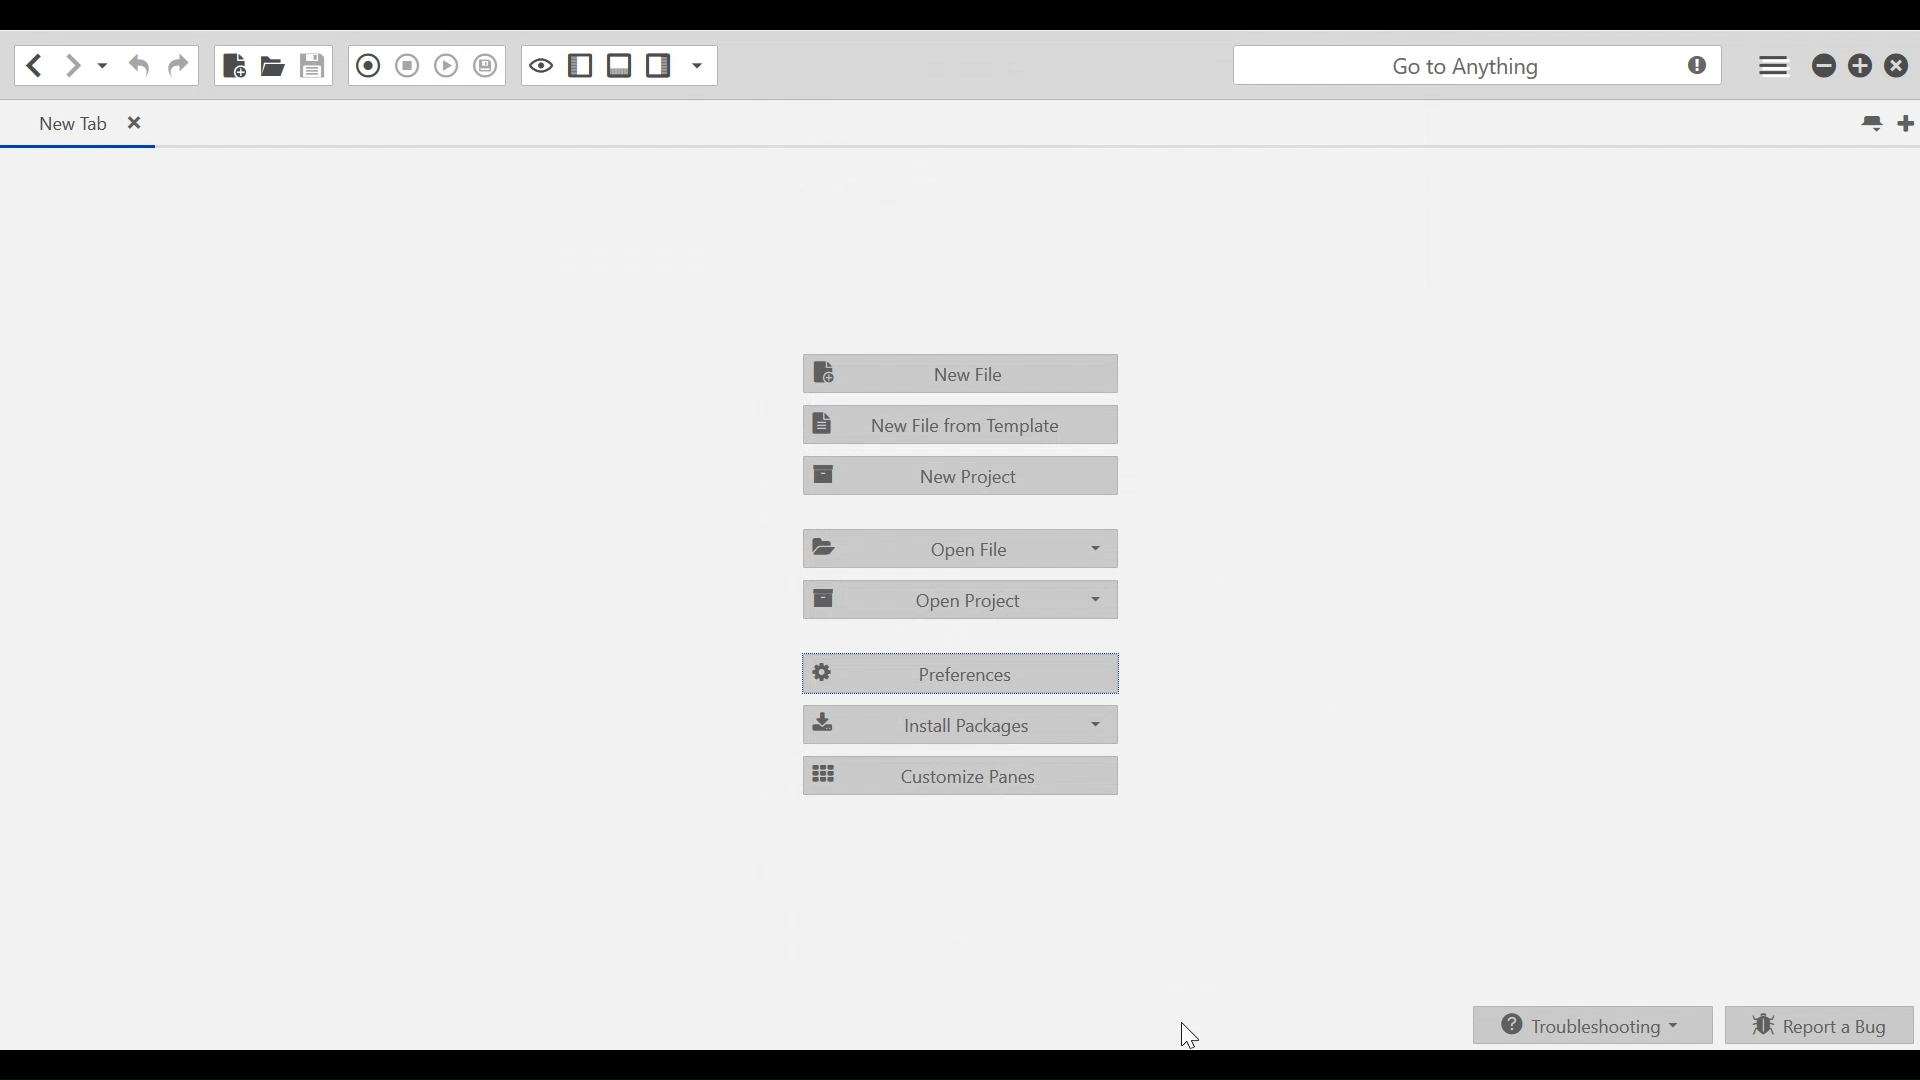 Image resolution: width=1920 pixels, height=1080 pixels. Describe the element at coordinates (1861, 65) in the screenshot. I see `Restore` at that location.